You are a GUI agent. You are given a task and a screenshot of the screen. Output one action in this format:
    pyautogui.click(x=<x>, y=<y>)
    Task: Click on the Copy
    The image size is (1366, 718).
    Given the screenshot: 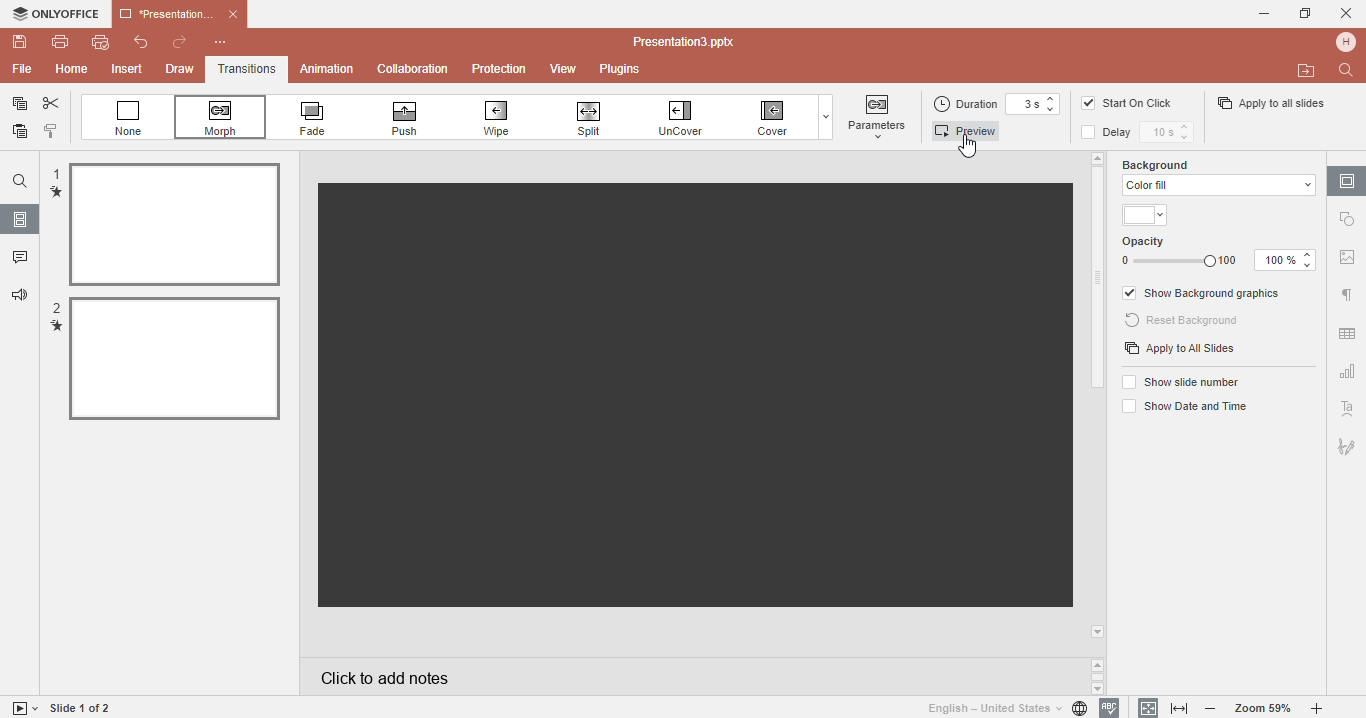 What is the action you would take?
    pyautogui.click(x=16, y=104)
    